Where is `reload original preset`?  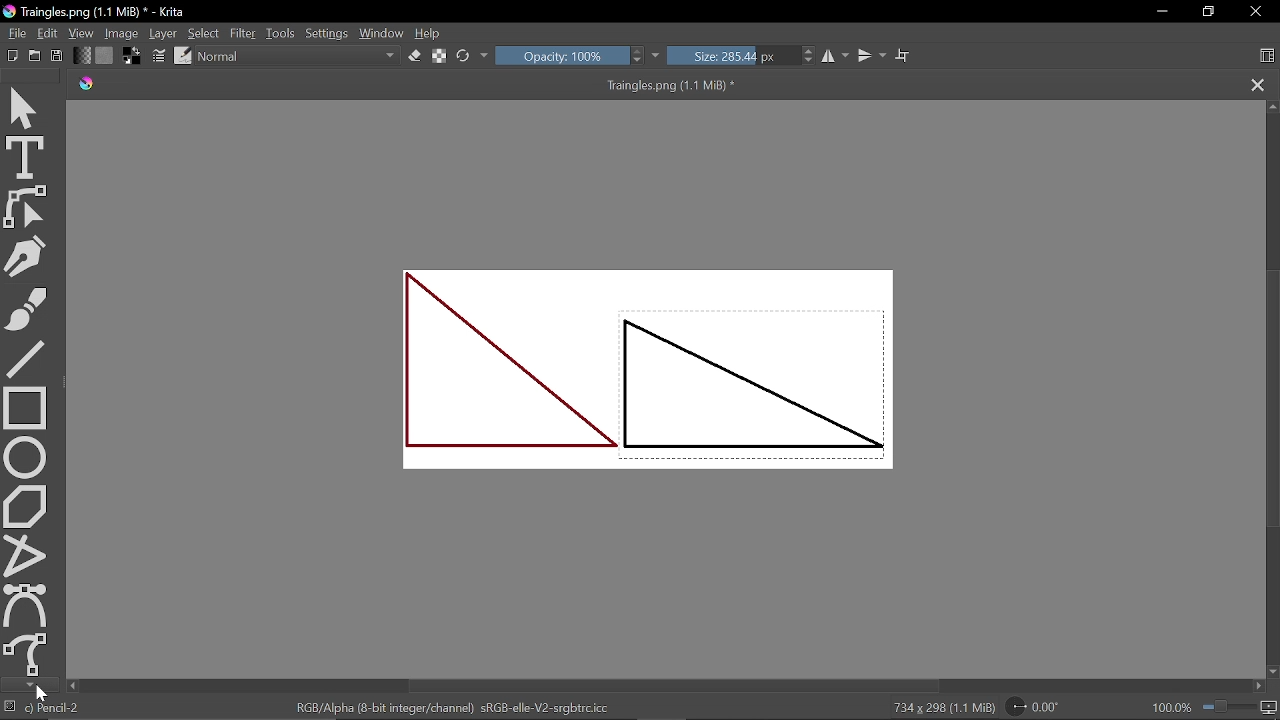 reload original preset is located at coordinates (464, 57).